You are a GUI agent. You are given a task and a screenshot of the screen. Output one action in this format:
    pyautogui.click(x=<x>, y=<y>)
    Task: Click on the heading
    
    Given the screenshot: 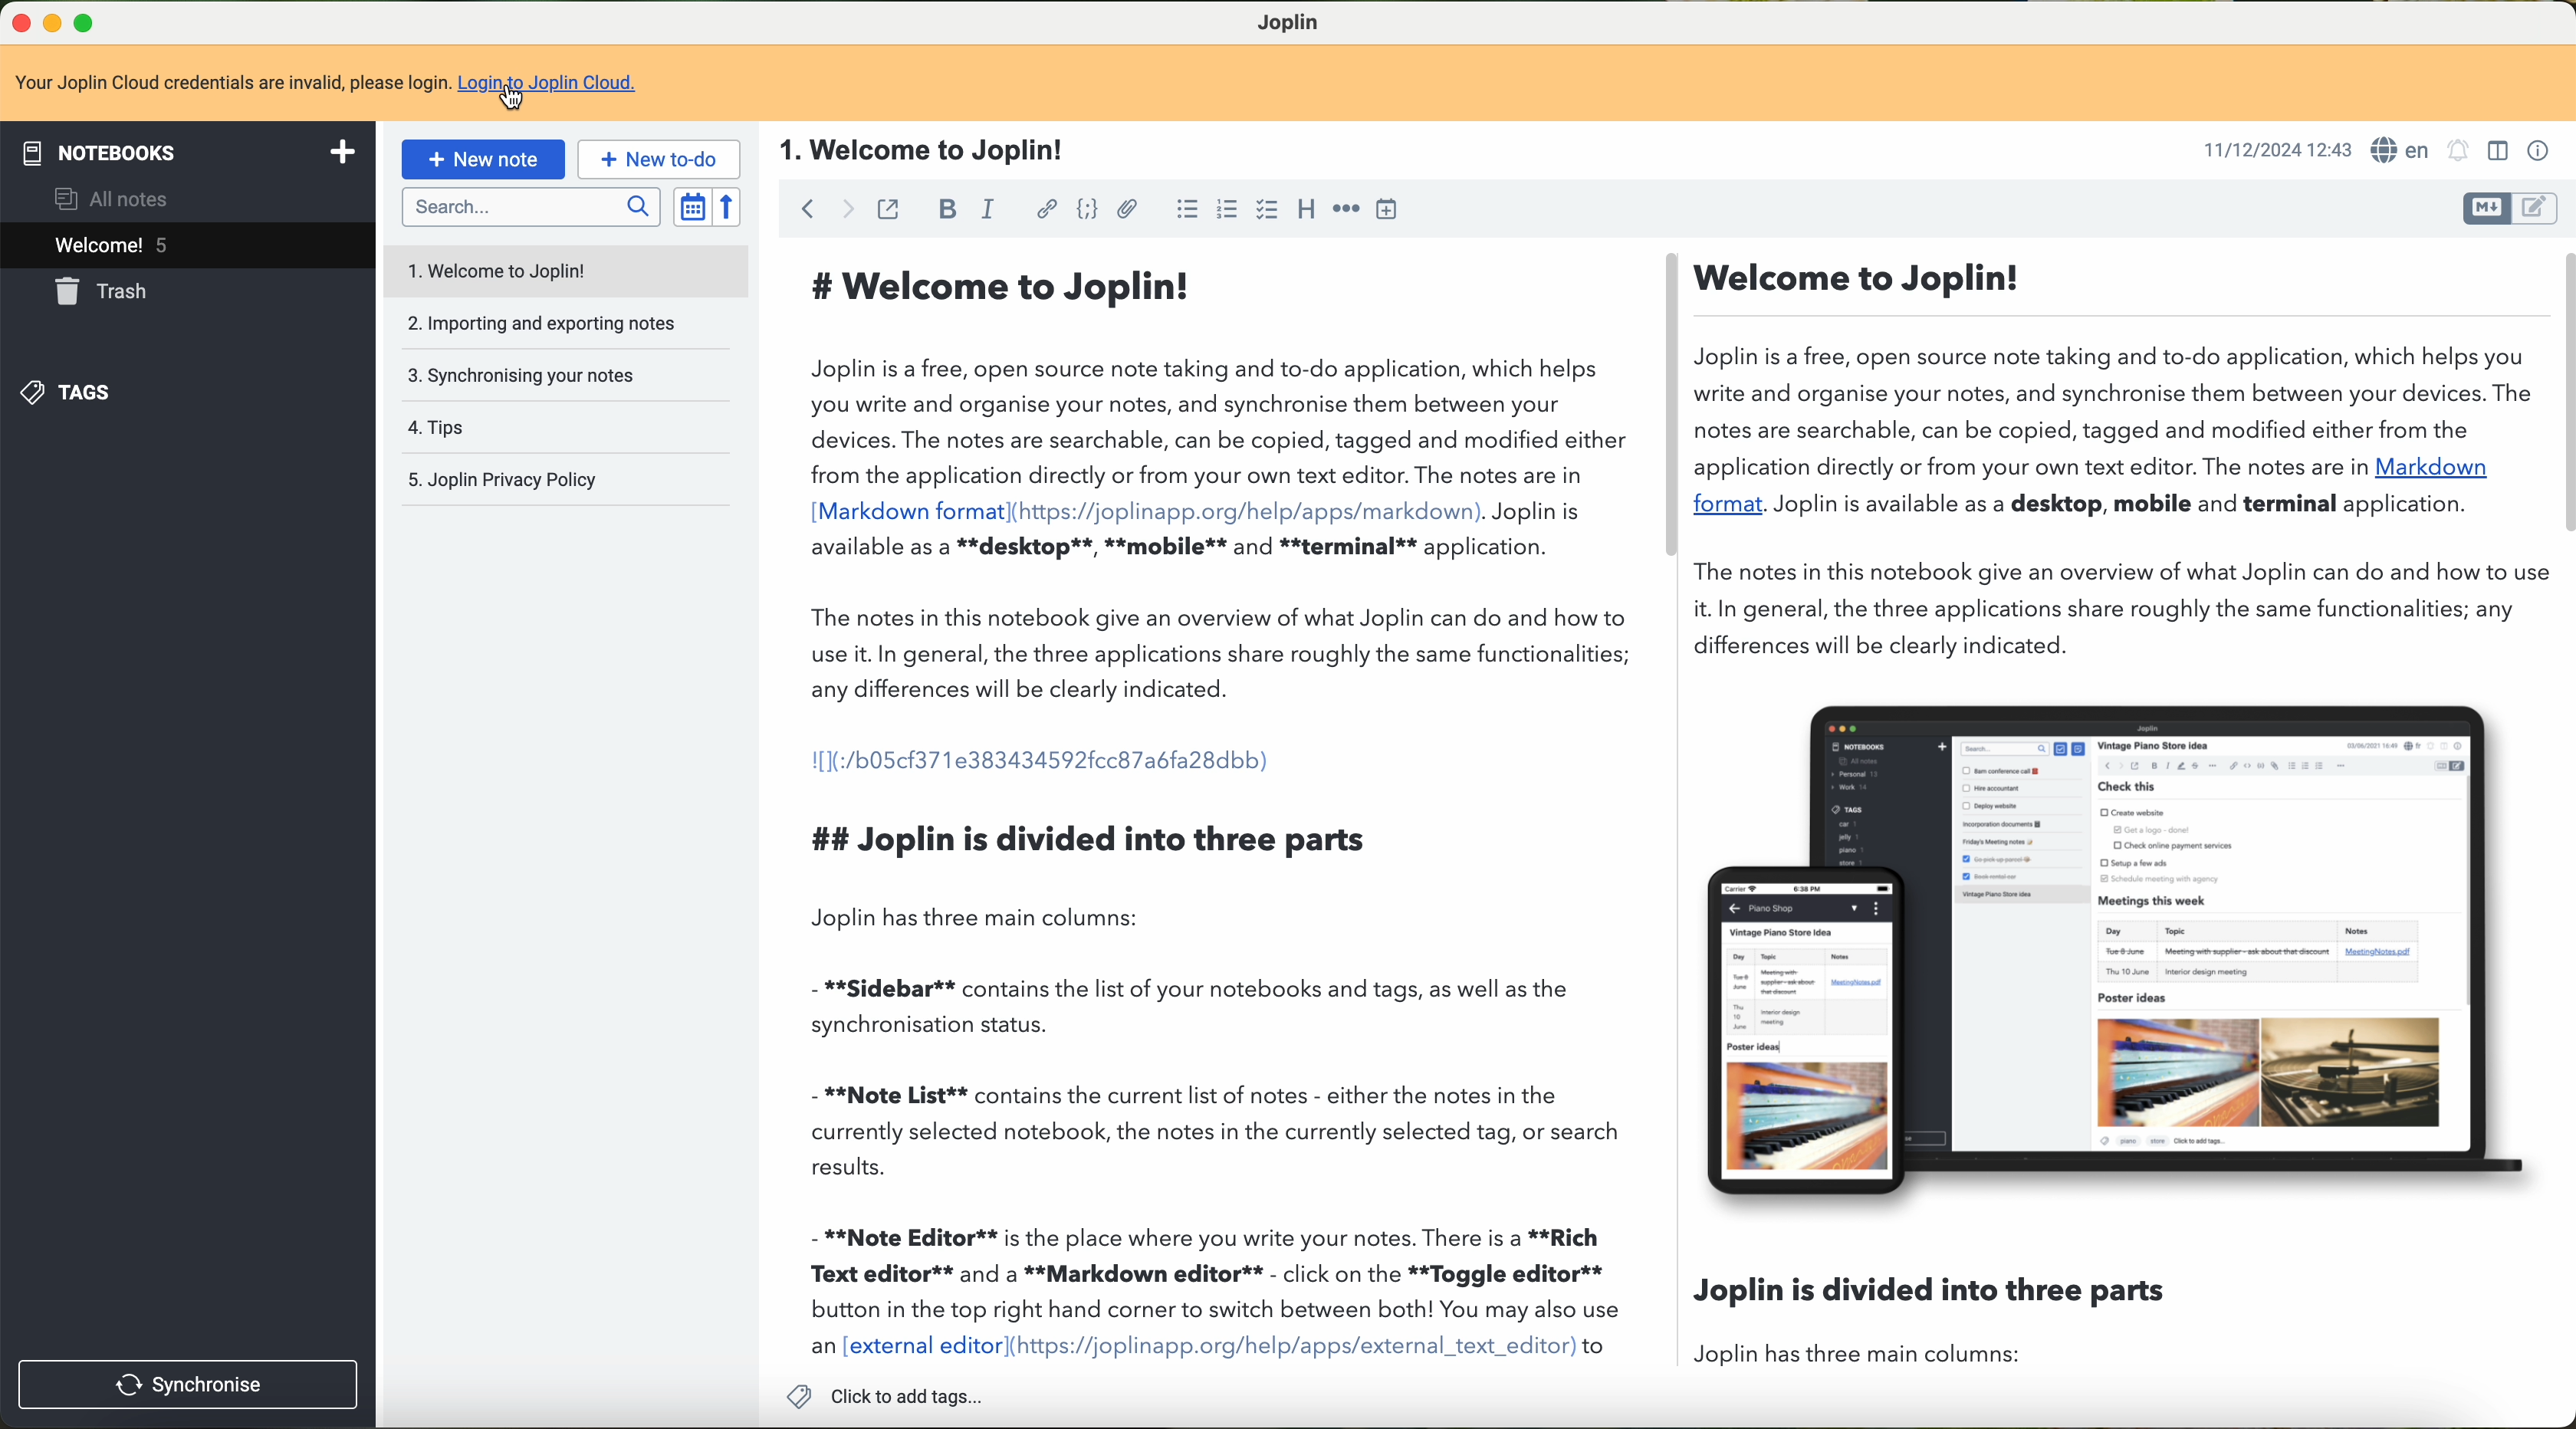 What is the action you would take?
    pyautogui.click(x=1306, y=213)
    